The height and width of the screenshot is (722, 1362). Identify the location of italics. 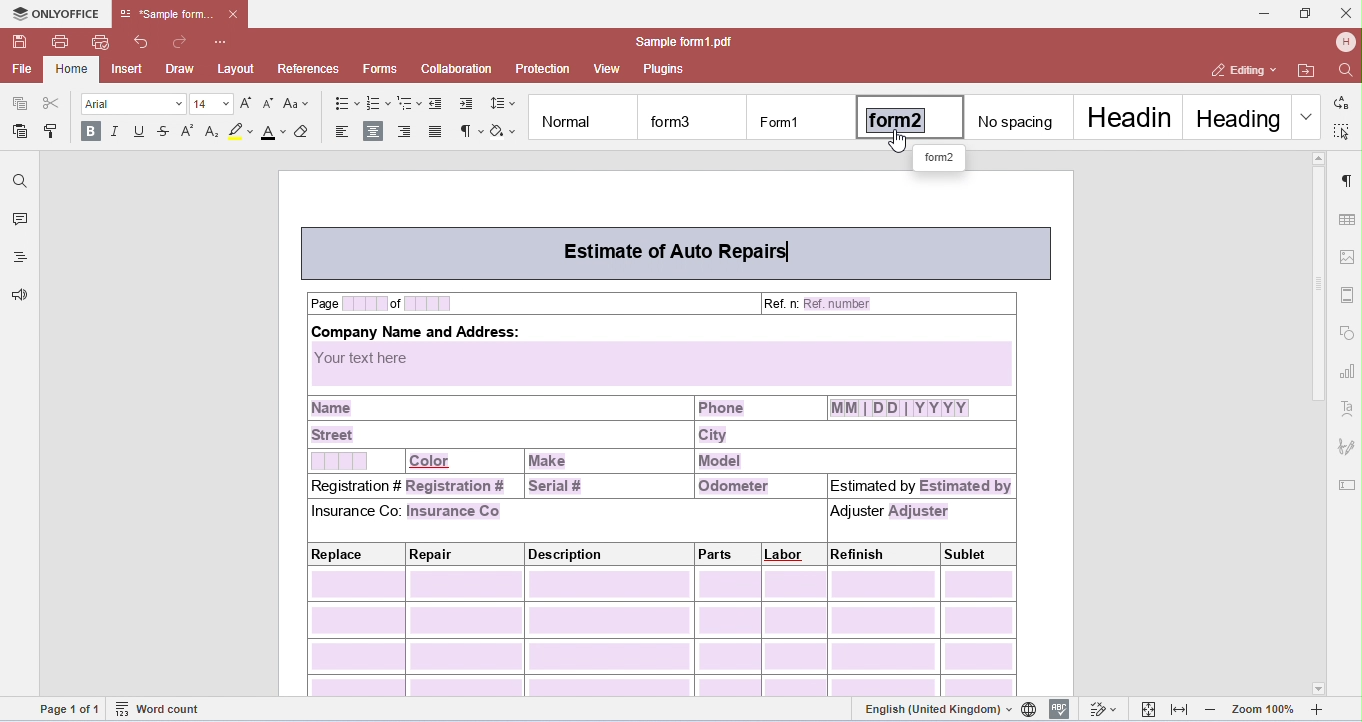
(116, 133).